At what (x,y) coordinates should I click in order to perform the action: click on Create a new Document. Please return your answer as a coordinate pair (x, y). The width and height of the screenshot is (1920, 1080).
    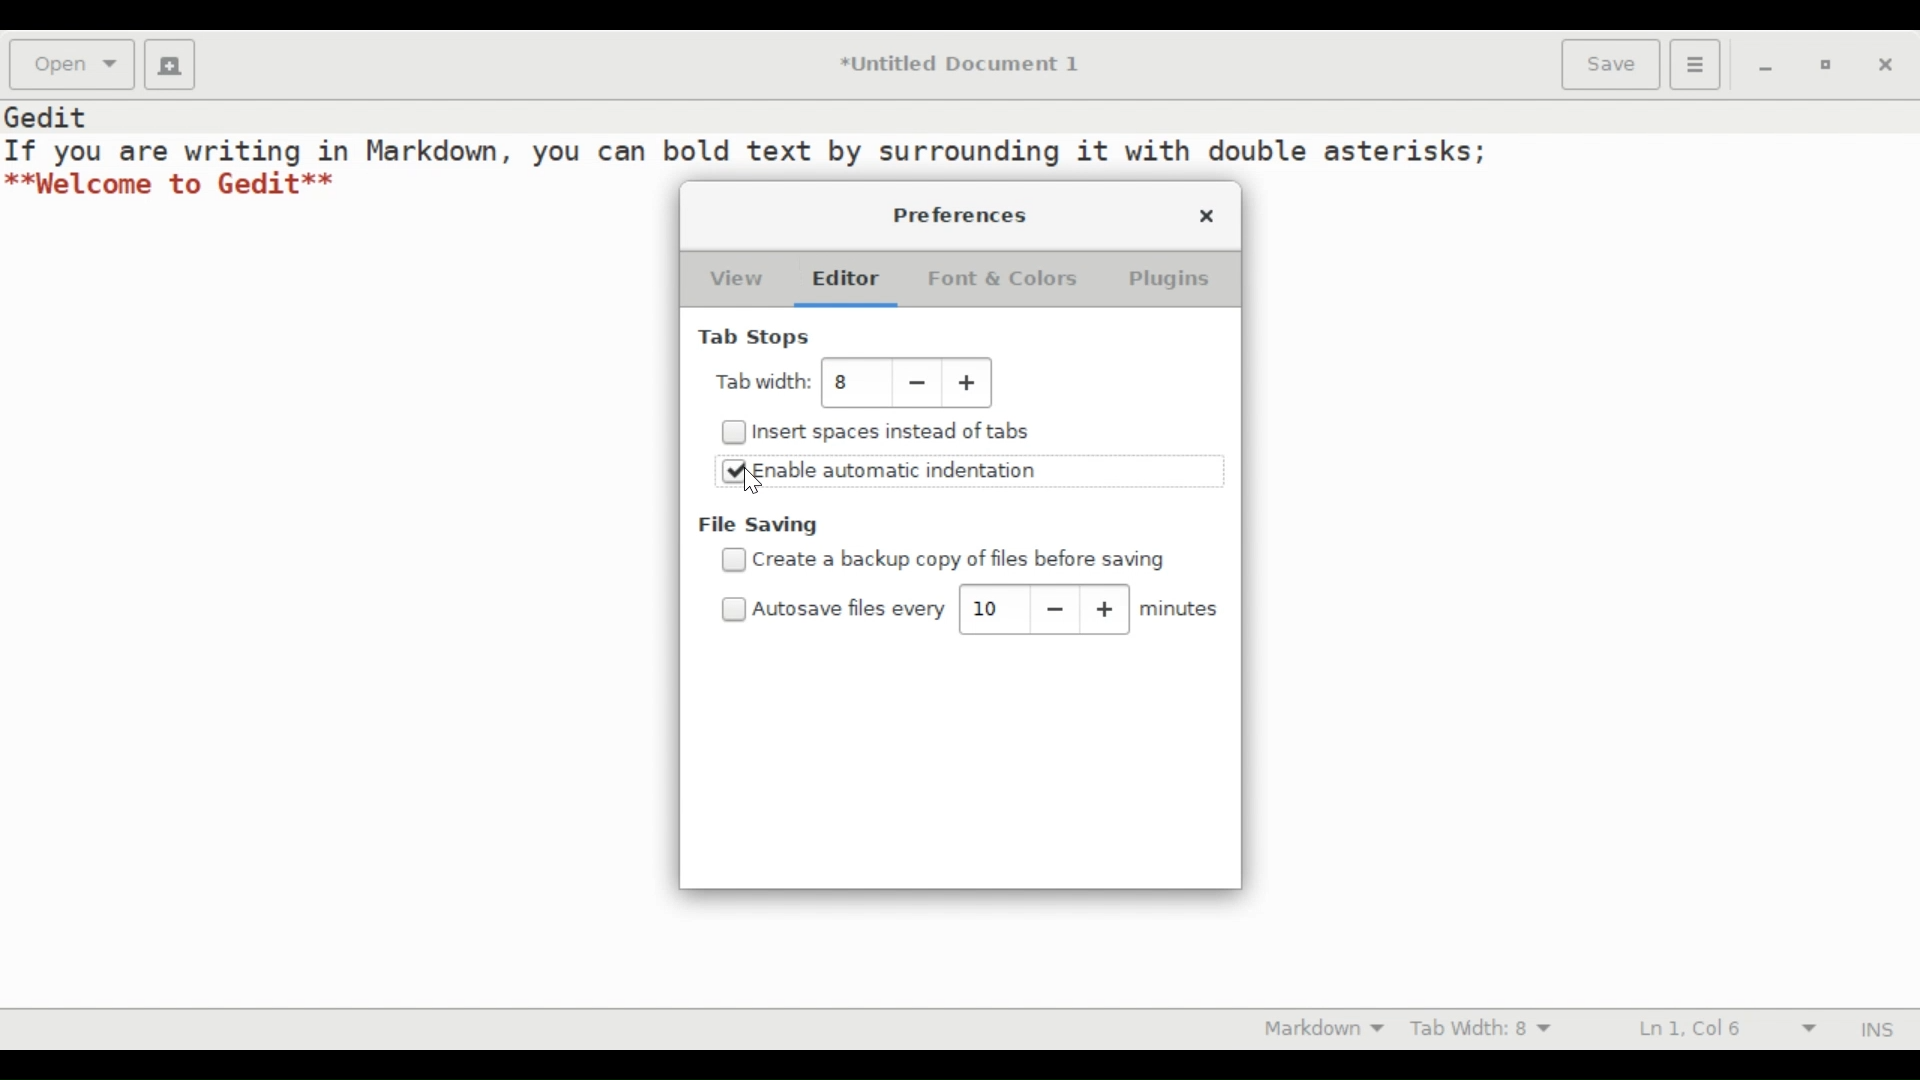
    Looking at the image, I should click on (170, 64).